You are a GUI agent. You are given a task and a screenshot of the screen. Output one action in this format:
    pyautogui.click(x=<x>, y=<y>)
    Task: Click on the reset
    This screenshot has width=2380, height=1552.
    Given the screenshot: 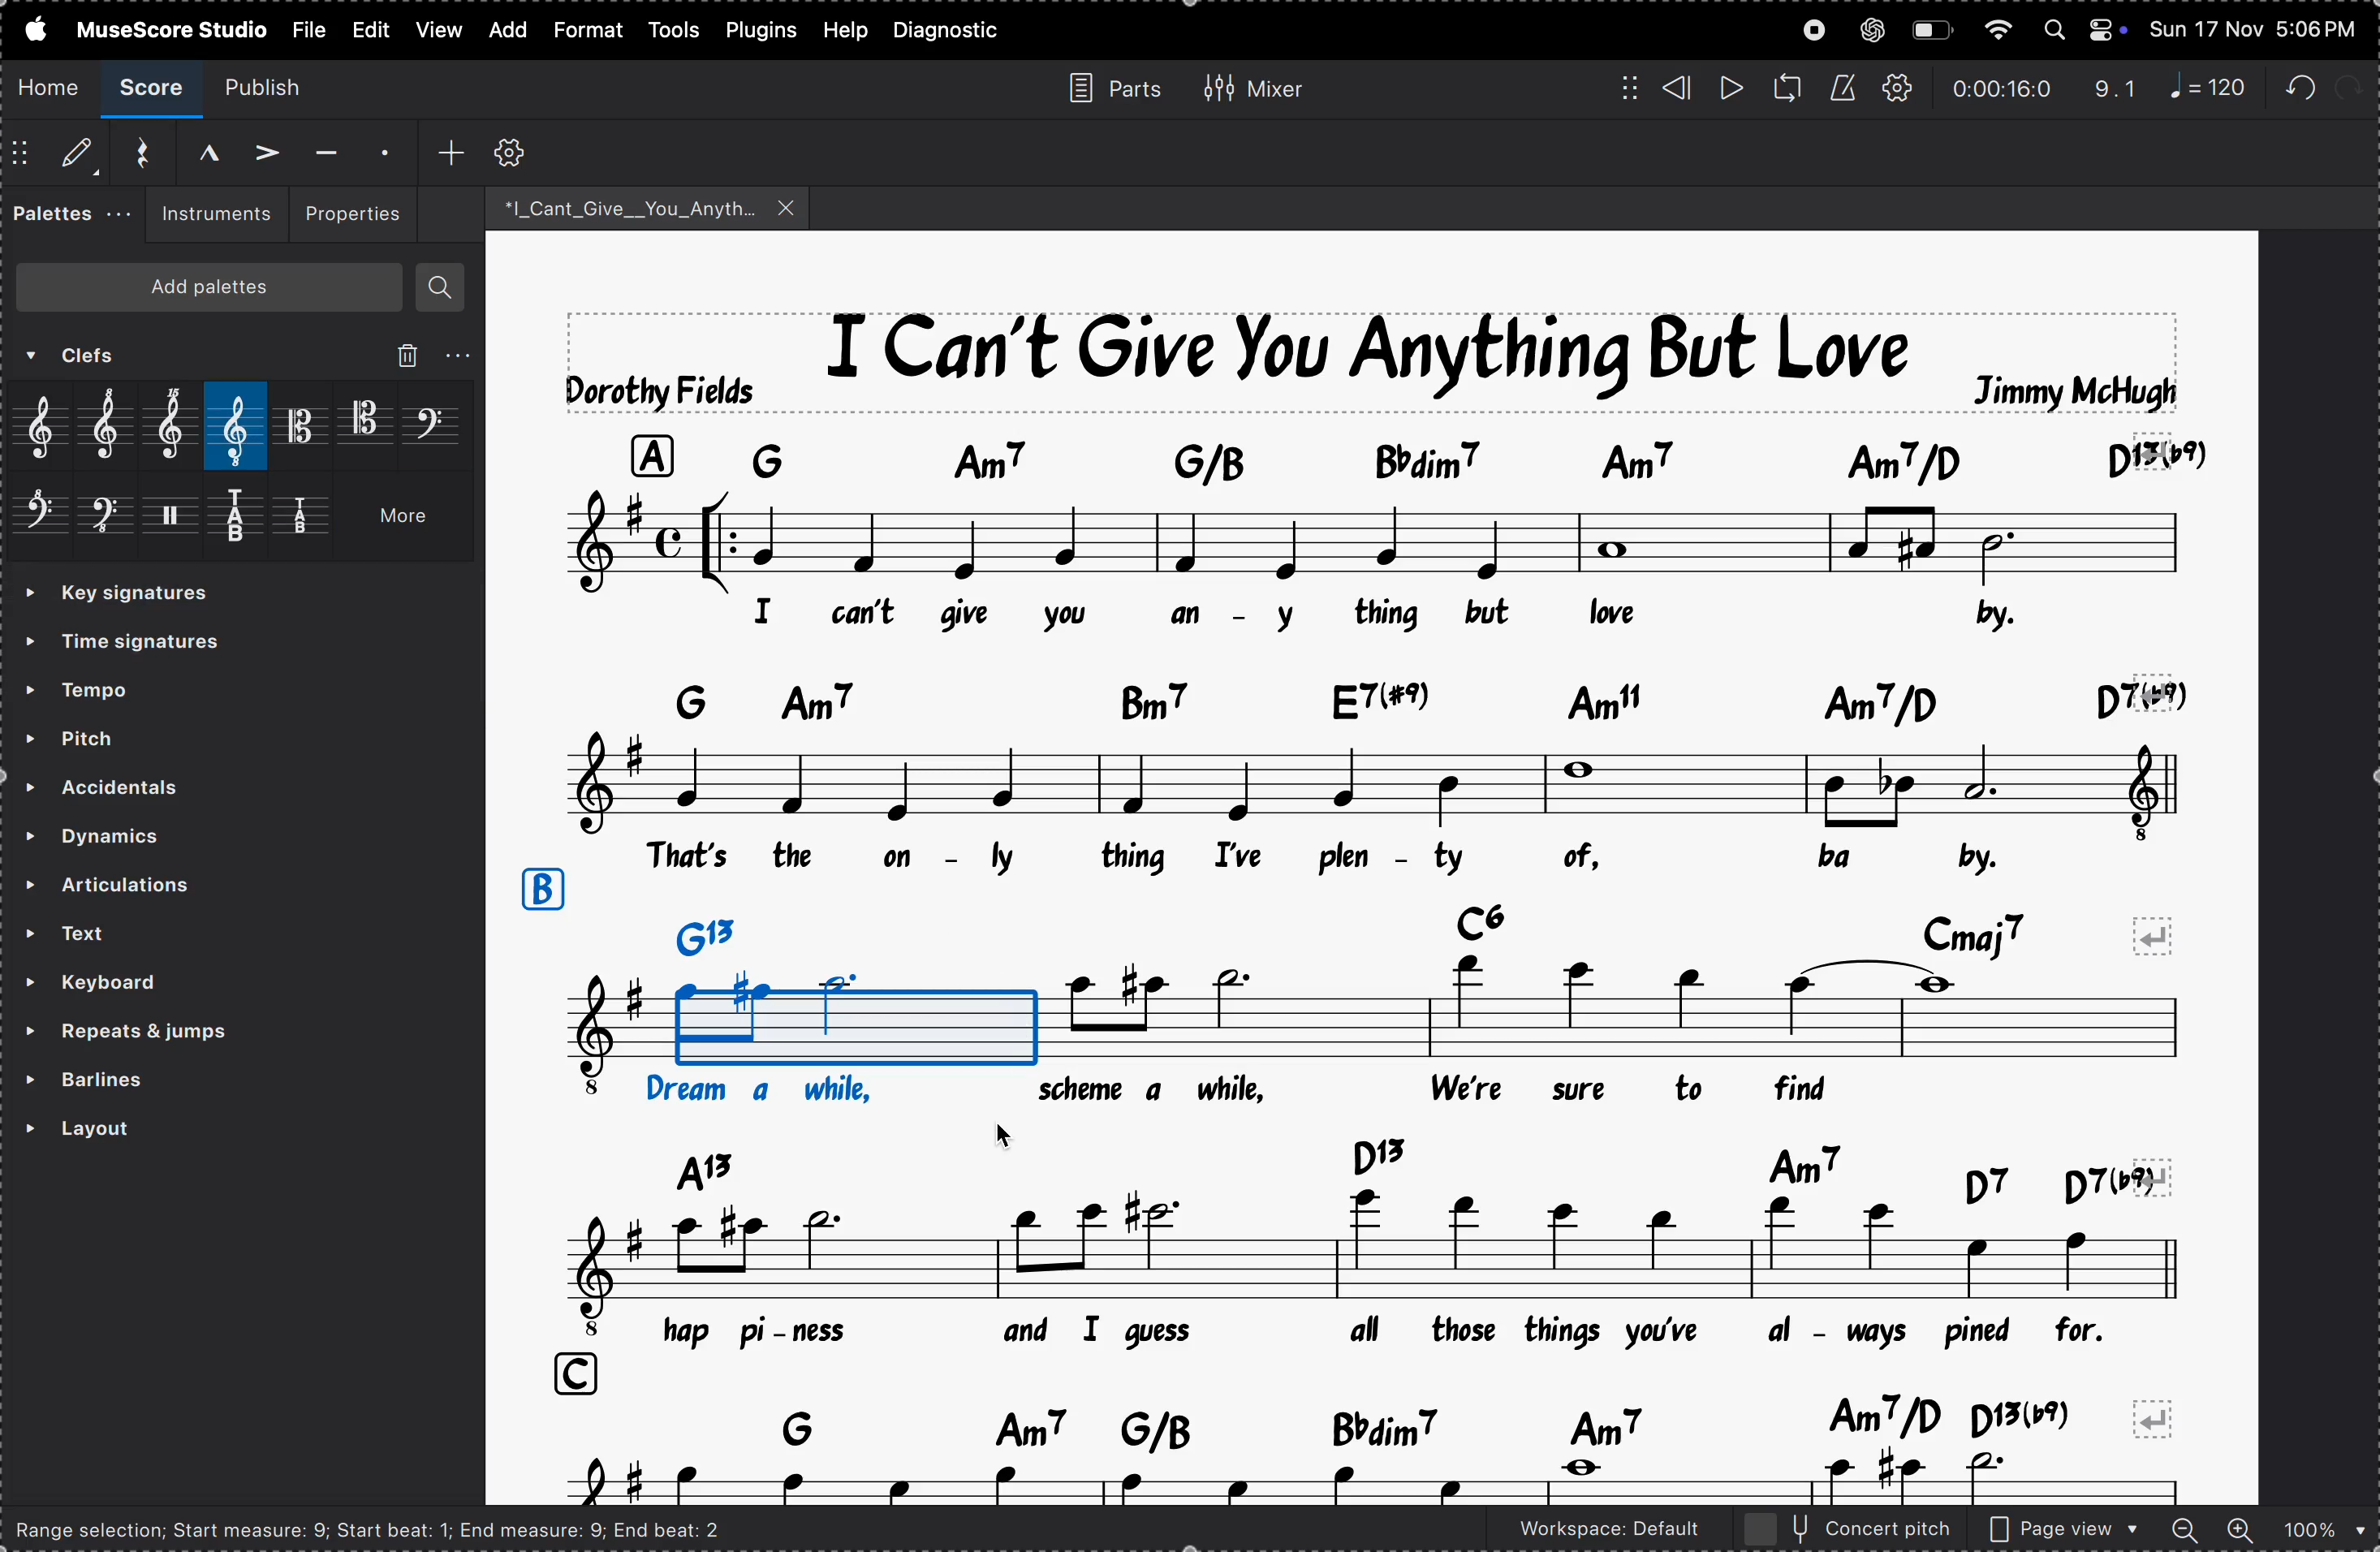 What is the action you would take?
    pyautogui.click(x=134, y=153)
    